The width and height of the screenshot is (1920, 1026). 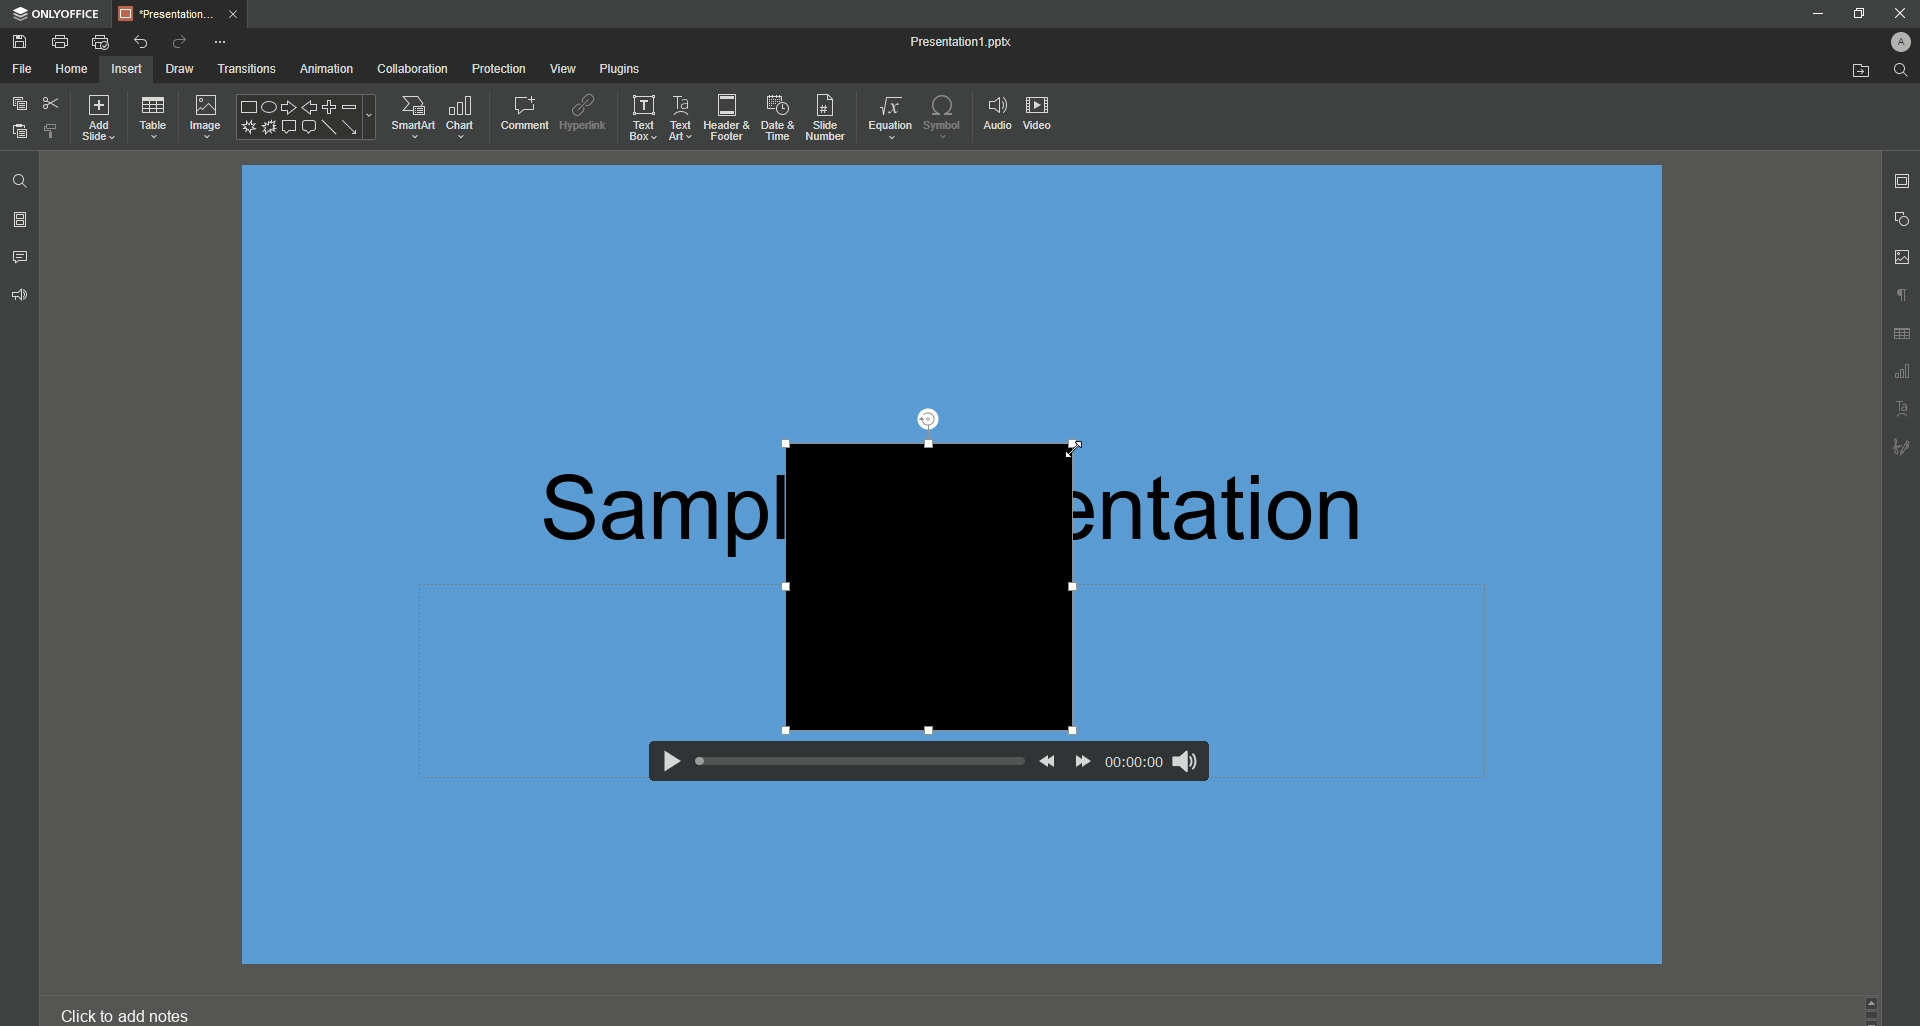 What do you see at coordinates (943, 116) in the screenshot?
I see `Symbol` at bounding box center [943, 116].